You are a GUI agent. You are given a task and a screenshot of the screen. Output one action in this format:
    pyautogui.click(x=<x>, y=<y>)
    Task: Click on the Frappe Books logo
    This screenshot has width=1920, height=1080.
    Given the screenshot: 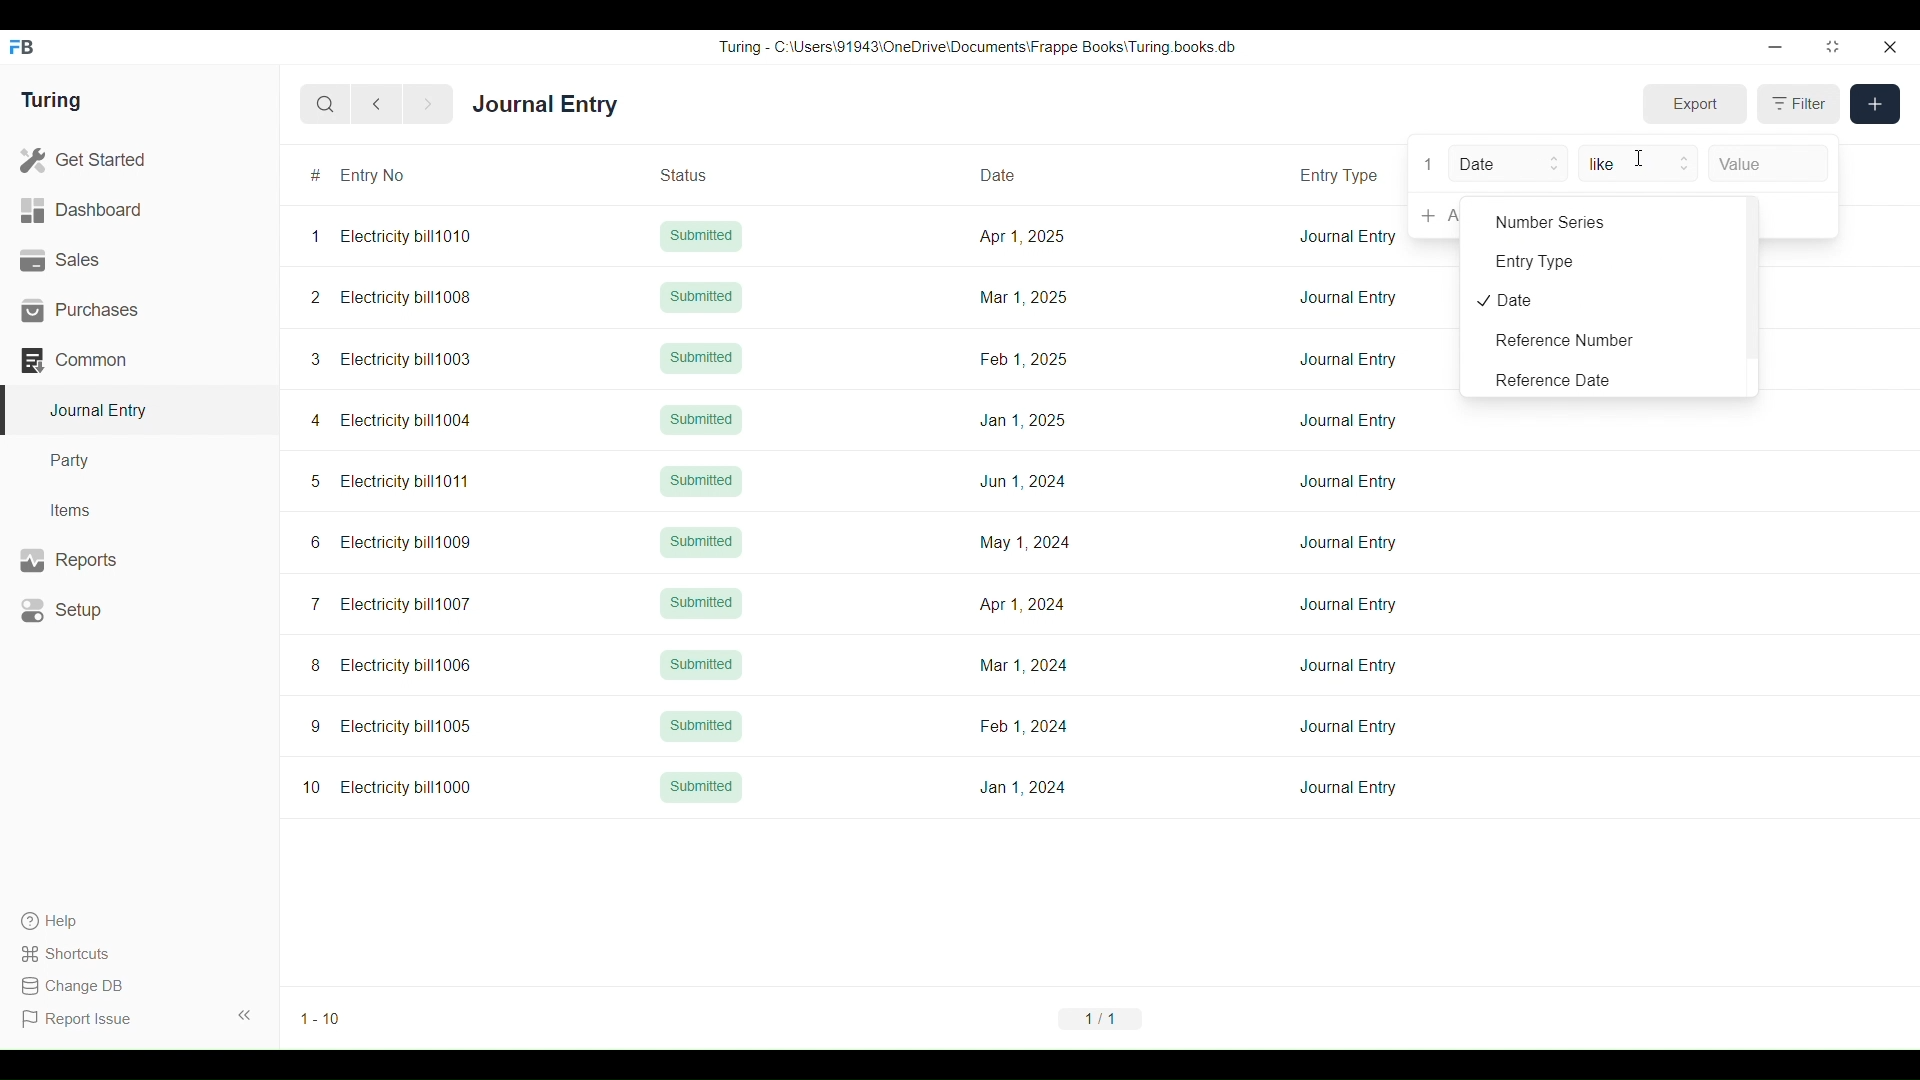 What is the action you would take?
    pyautogui.click(x=20, y=47)
    